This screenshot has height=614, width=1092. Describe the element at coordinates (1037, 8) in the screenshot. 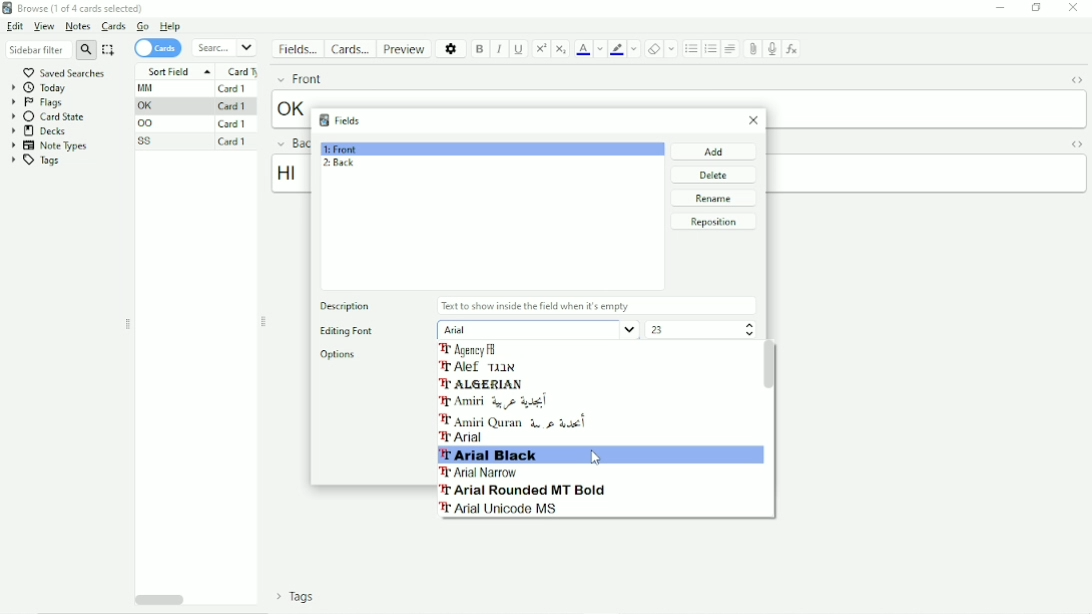

I see `Restore down` at that location.